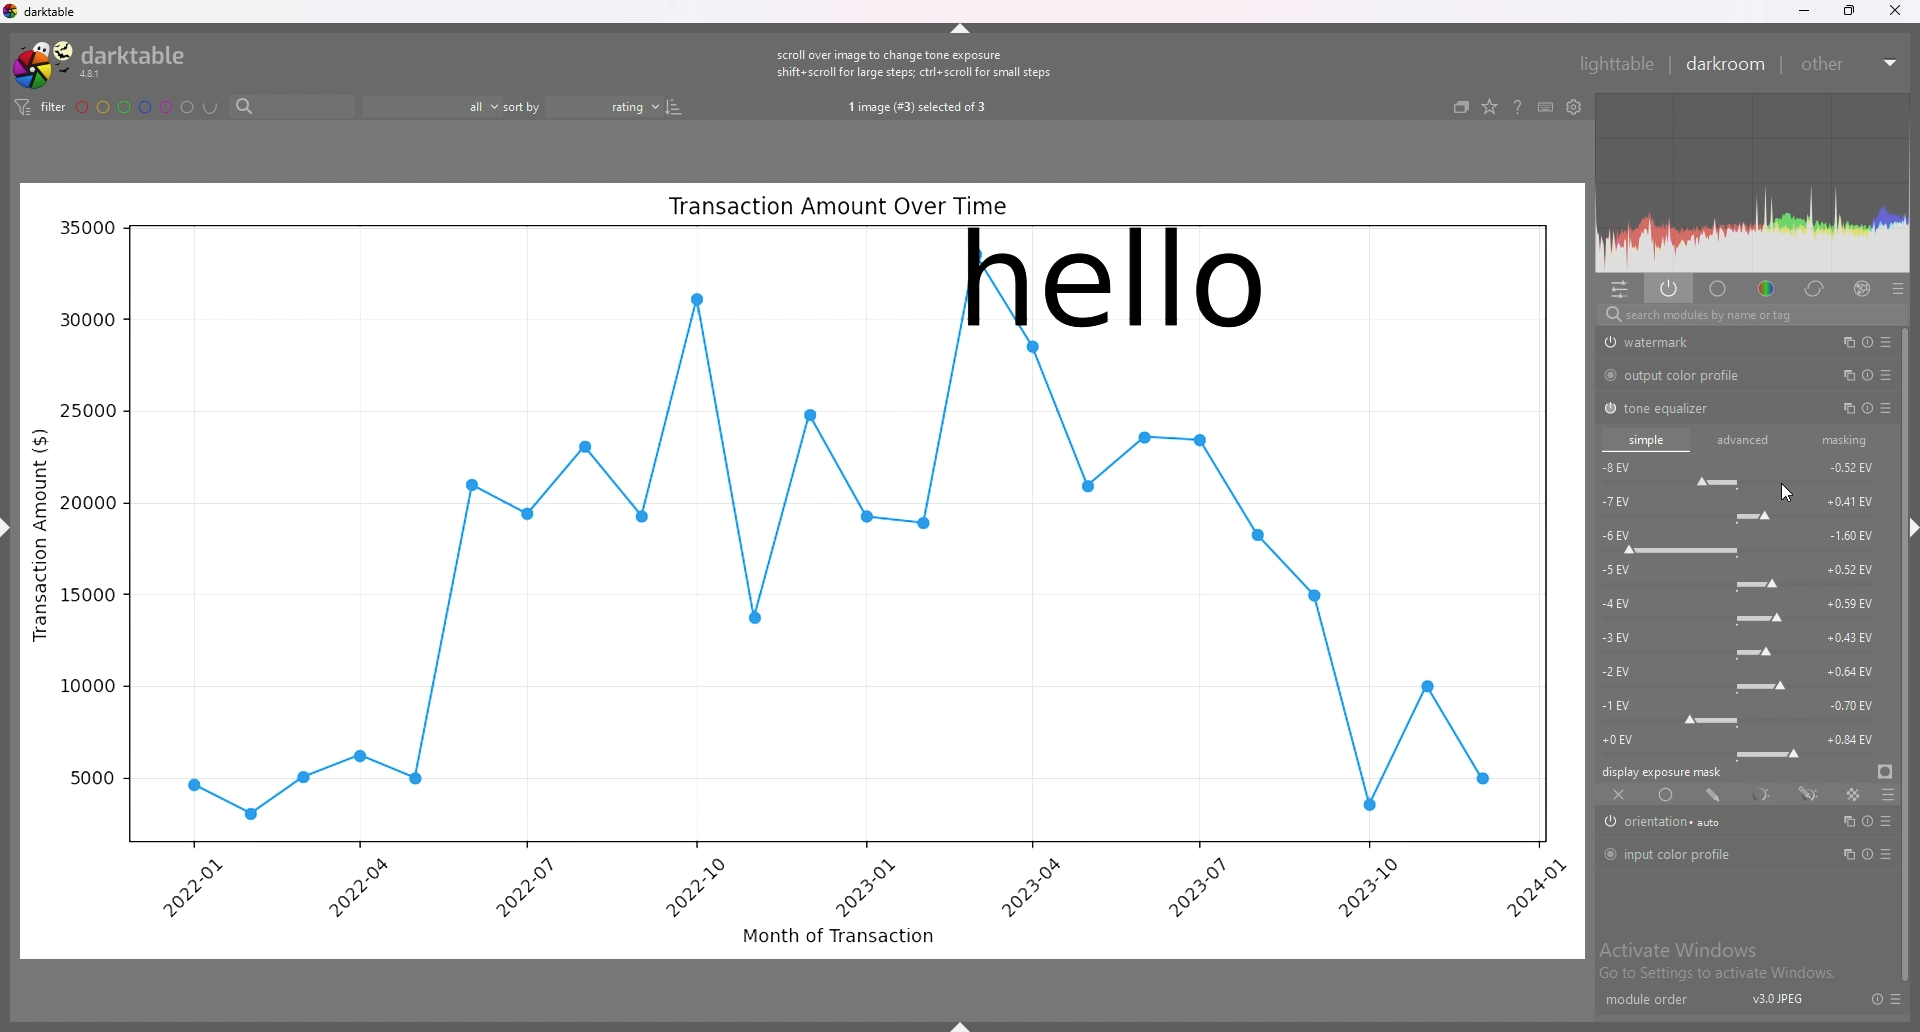 The height and width of the screenshot is (1032, 1920). What do you see at coordinates (1670, 290) in the screenshot?
I see `show only active modules` at bounding box center [1670, 290].